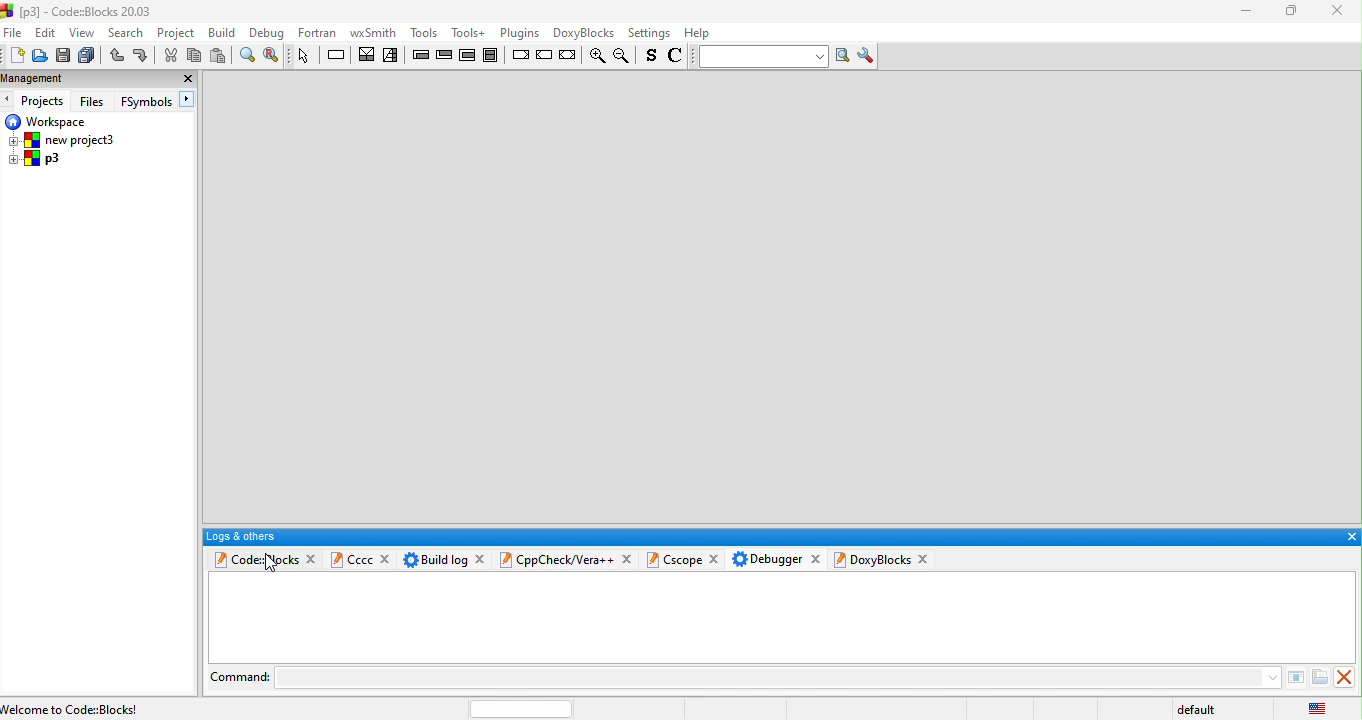 The width and height of the screenshot is (1362, 720). Describe the element at coordinates (83, 33) in the screenshot. I see `view` at that location.